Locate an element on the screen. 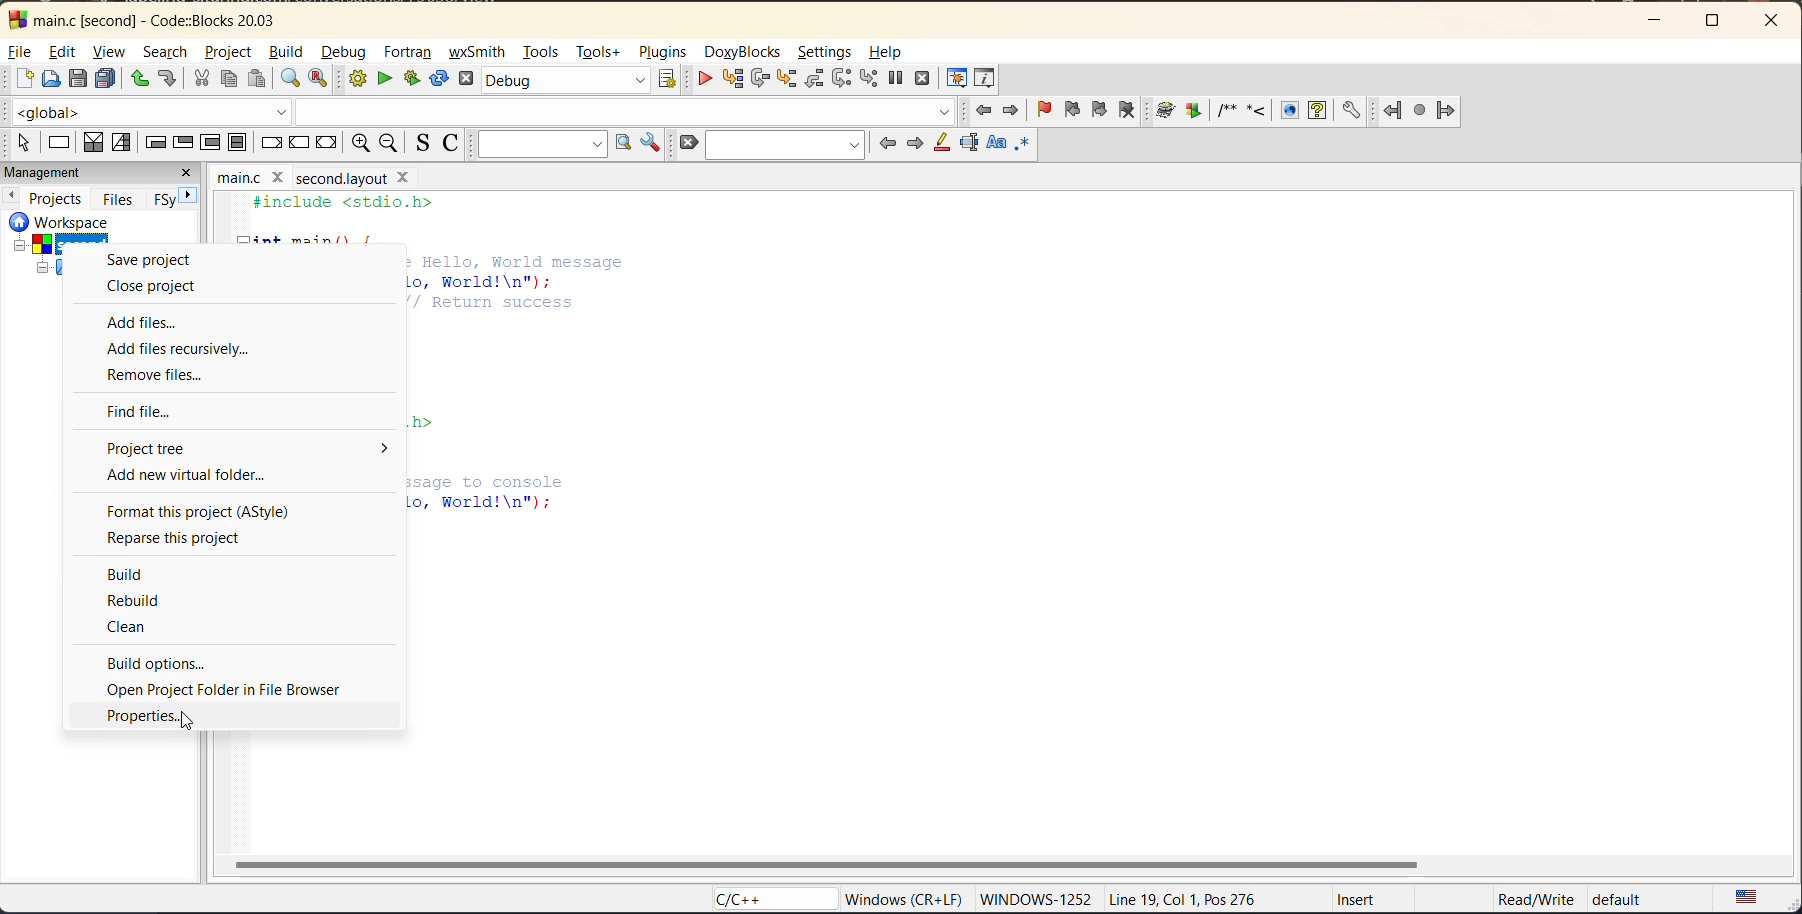 This screenshot has height=914, width=1802. new is located at coordinates (20, 80).